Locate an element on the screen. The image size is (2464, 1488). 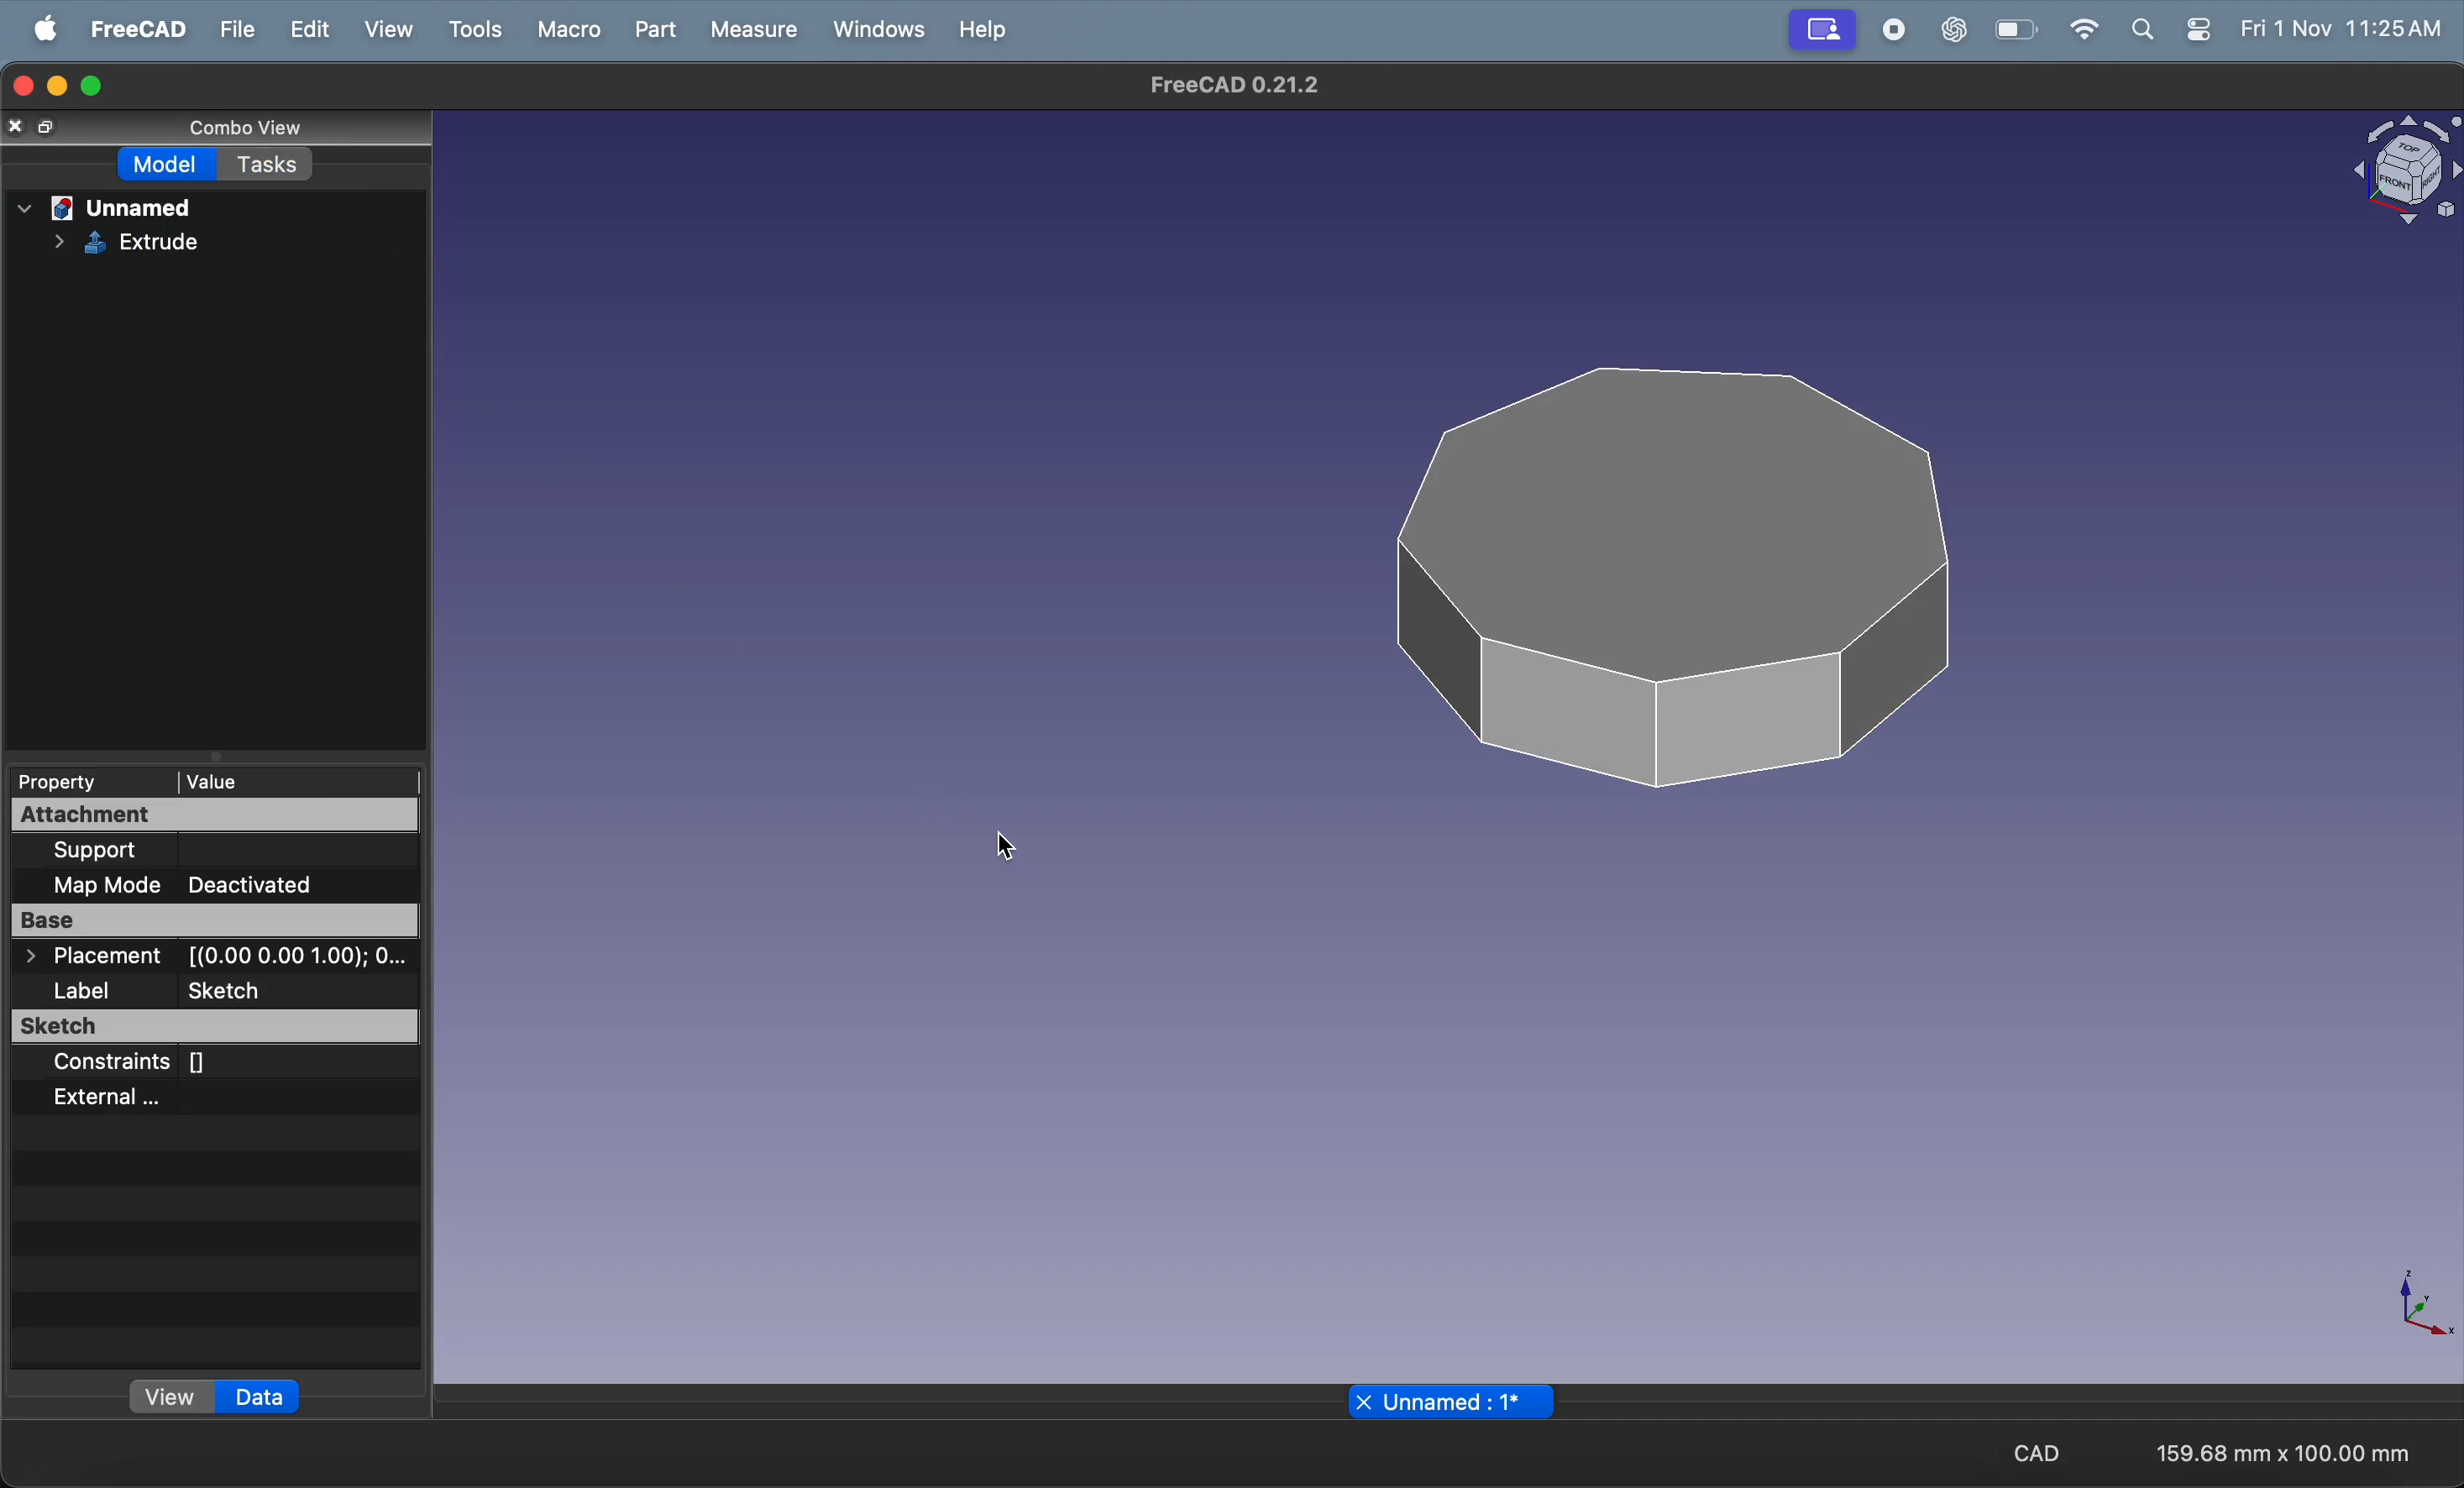
combo view is located at coordinates (238, 128).